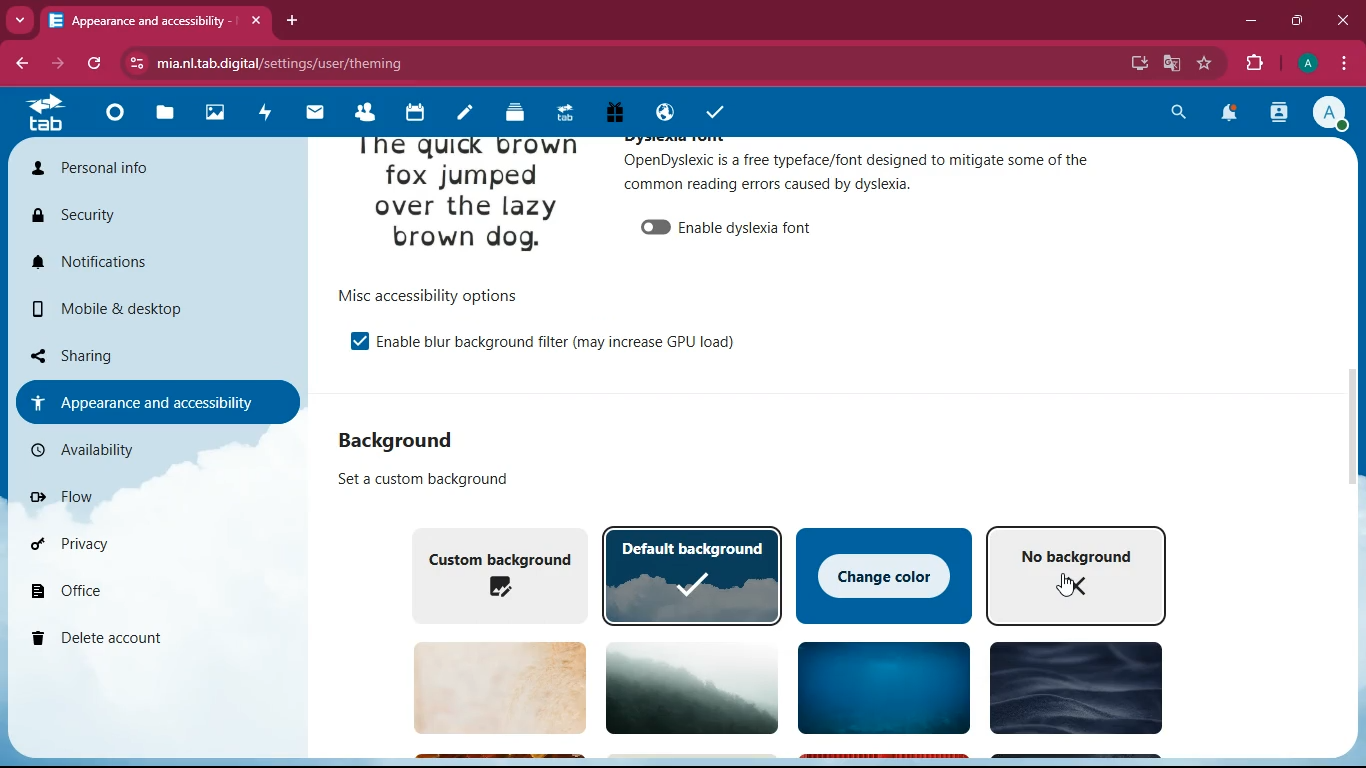 The width and height of the screenshot is (1366, 768). Describe the element at coordinates (137, 544) in the screenshot. I see `privacy` at that location.